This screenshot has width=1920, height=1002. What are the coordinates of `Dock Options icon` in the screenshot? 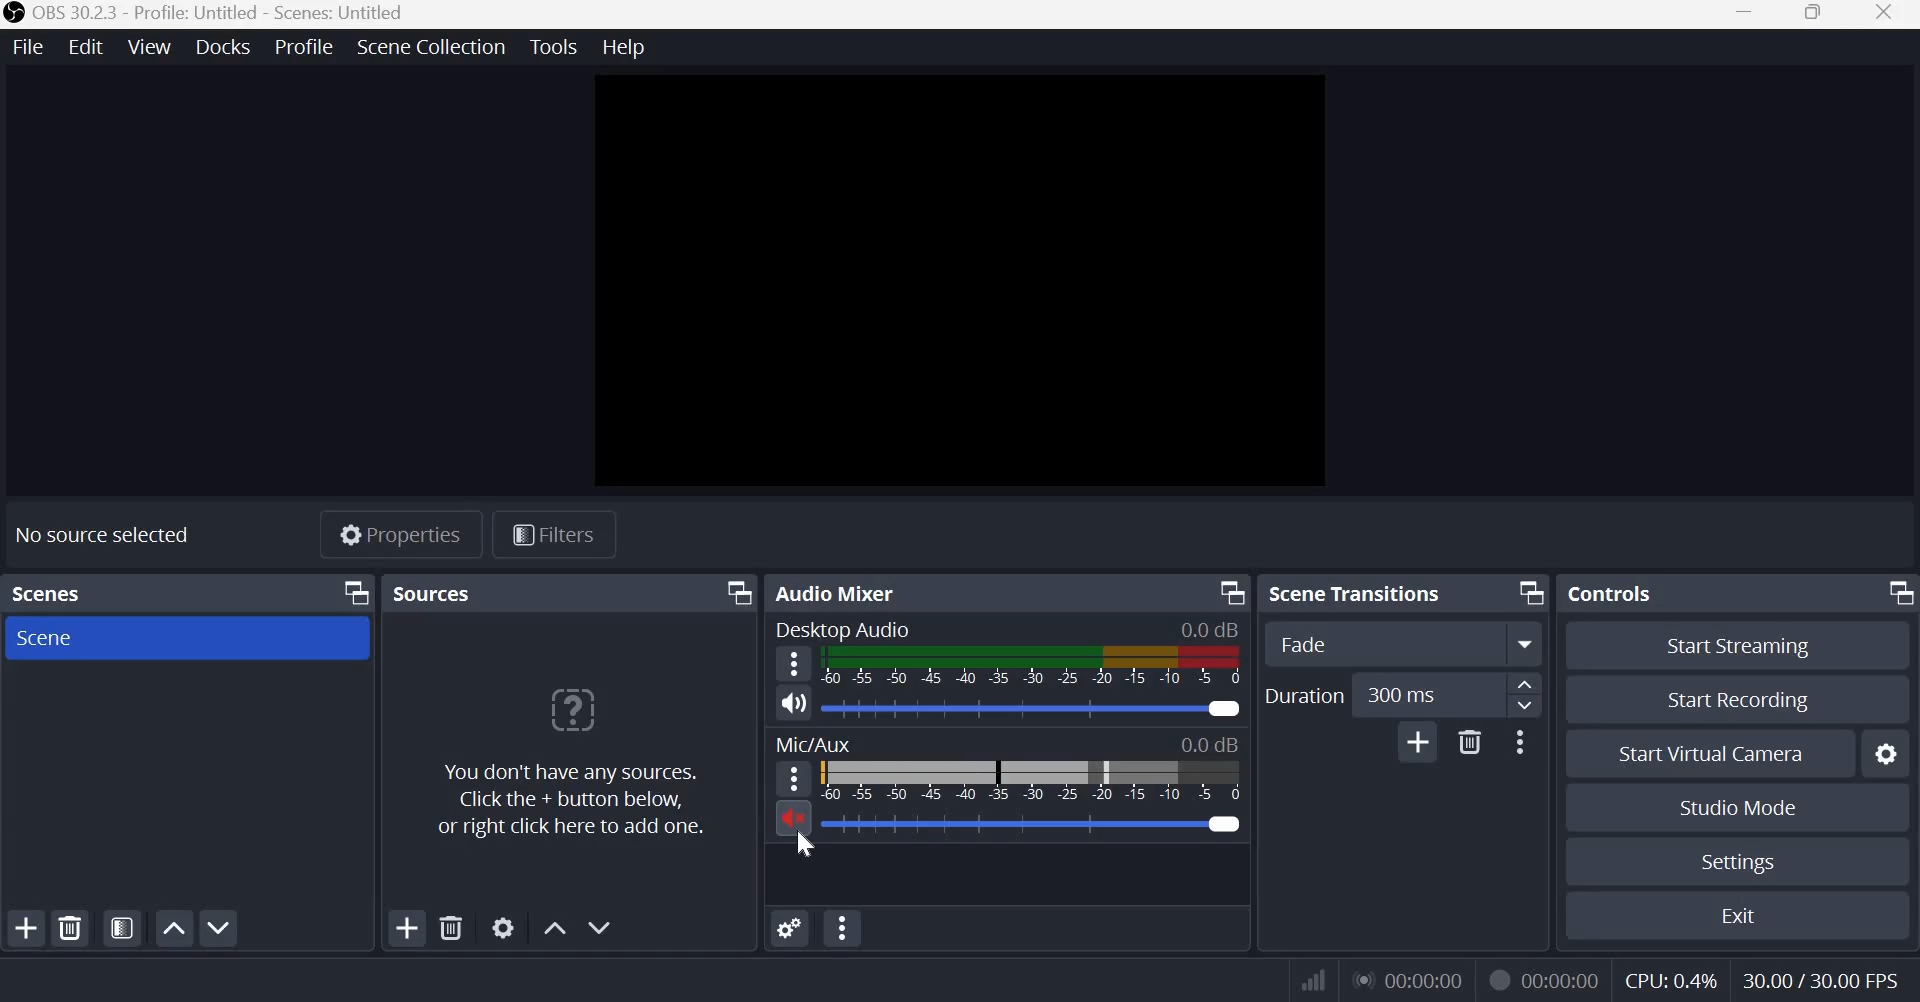 It's located at (354, 592).